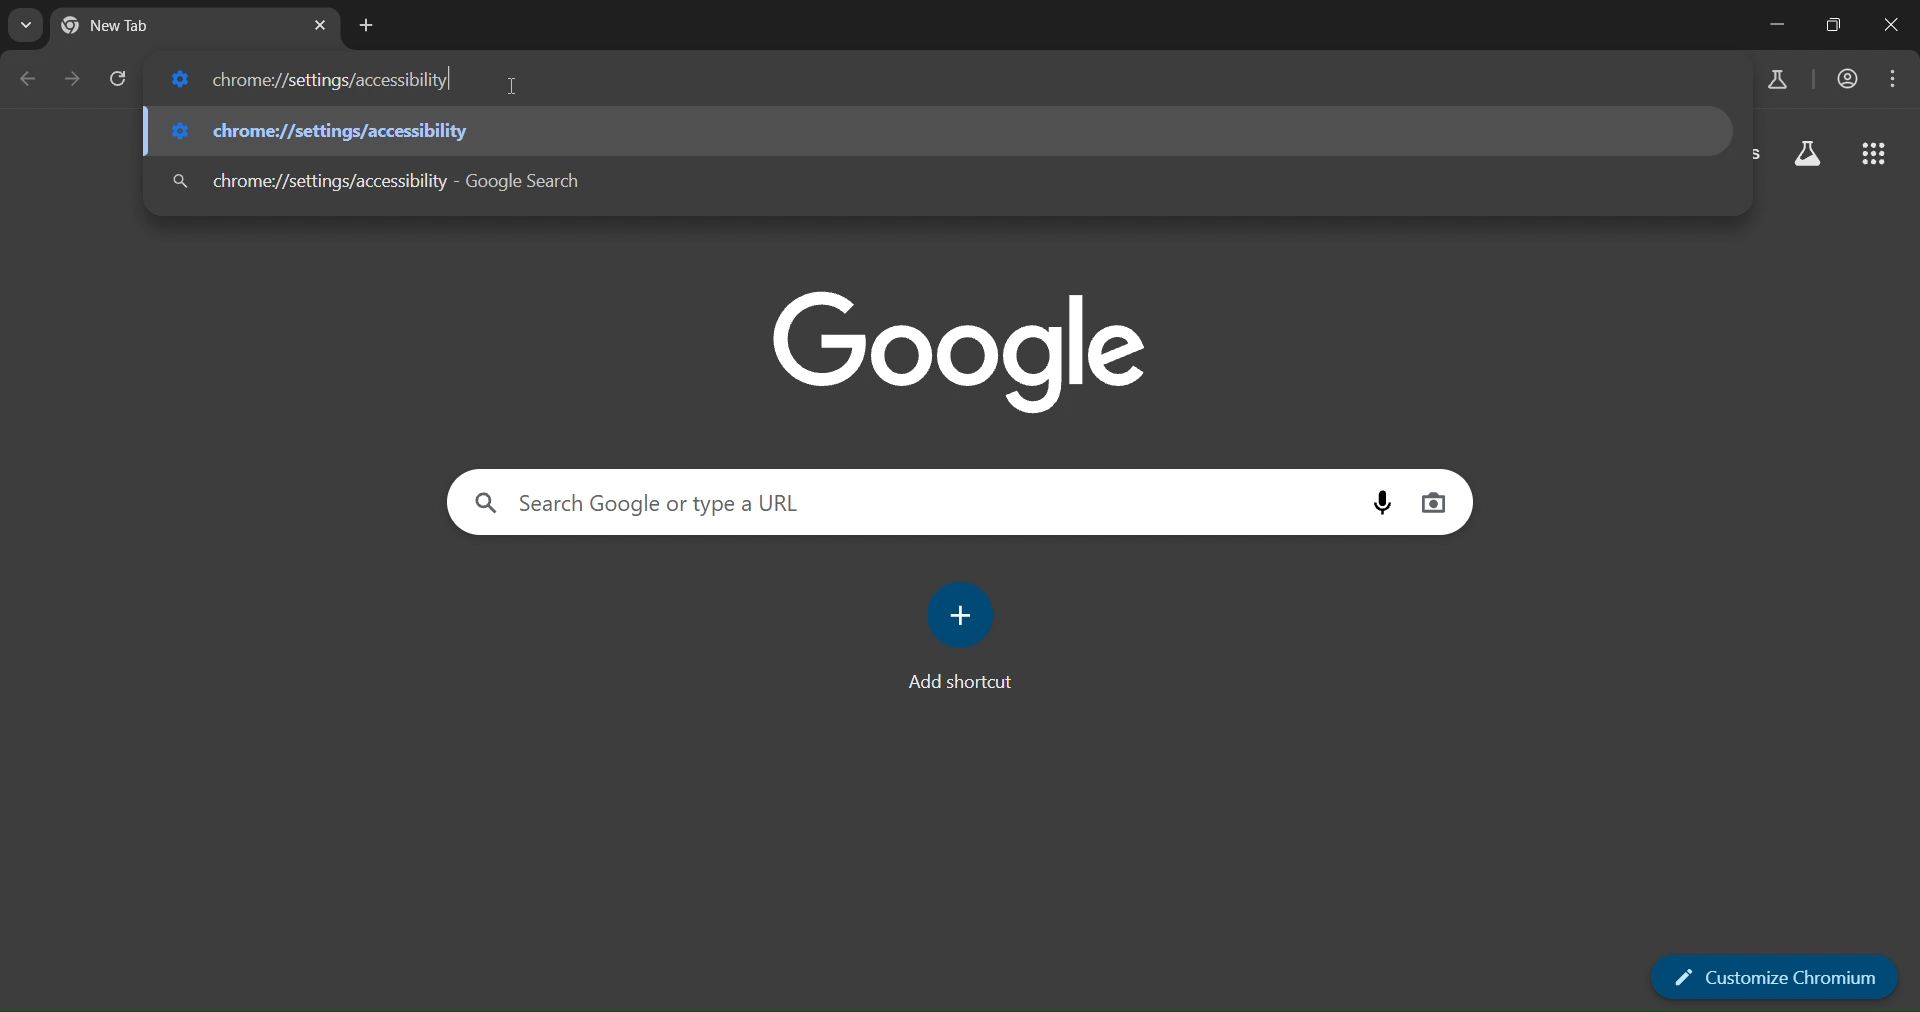 The width and height of the screenshot is (1920, 1012). Describe the element at coordinates (32, 79) in the screenshot. I see `go back one page` at that location.